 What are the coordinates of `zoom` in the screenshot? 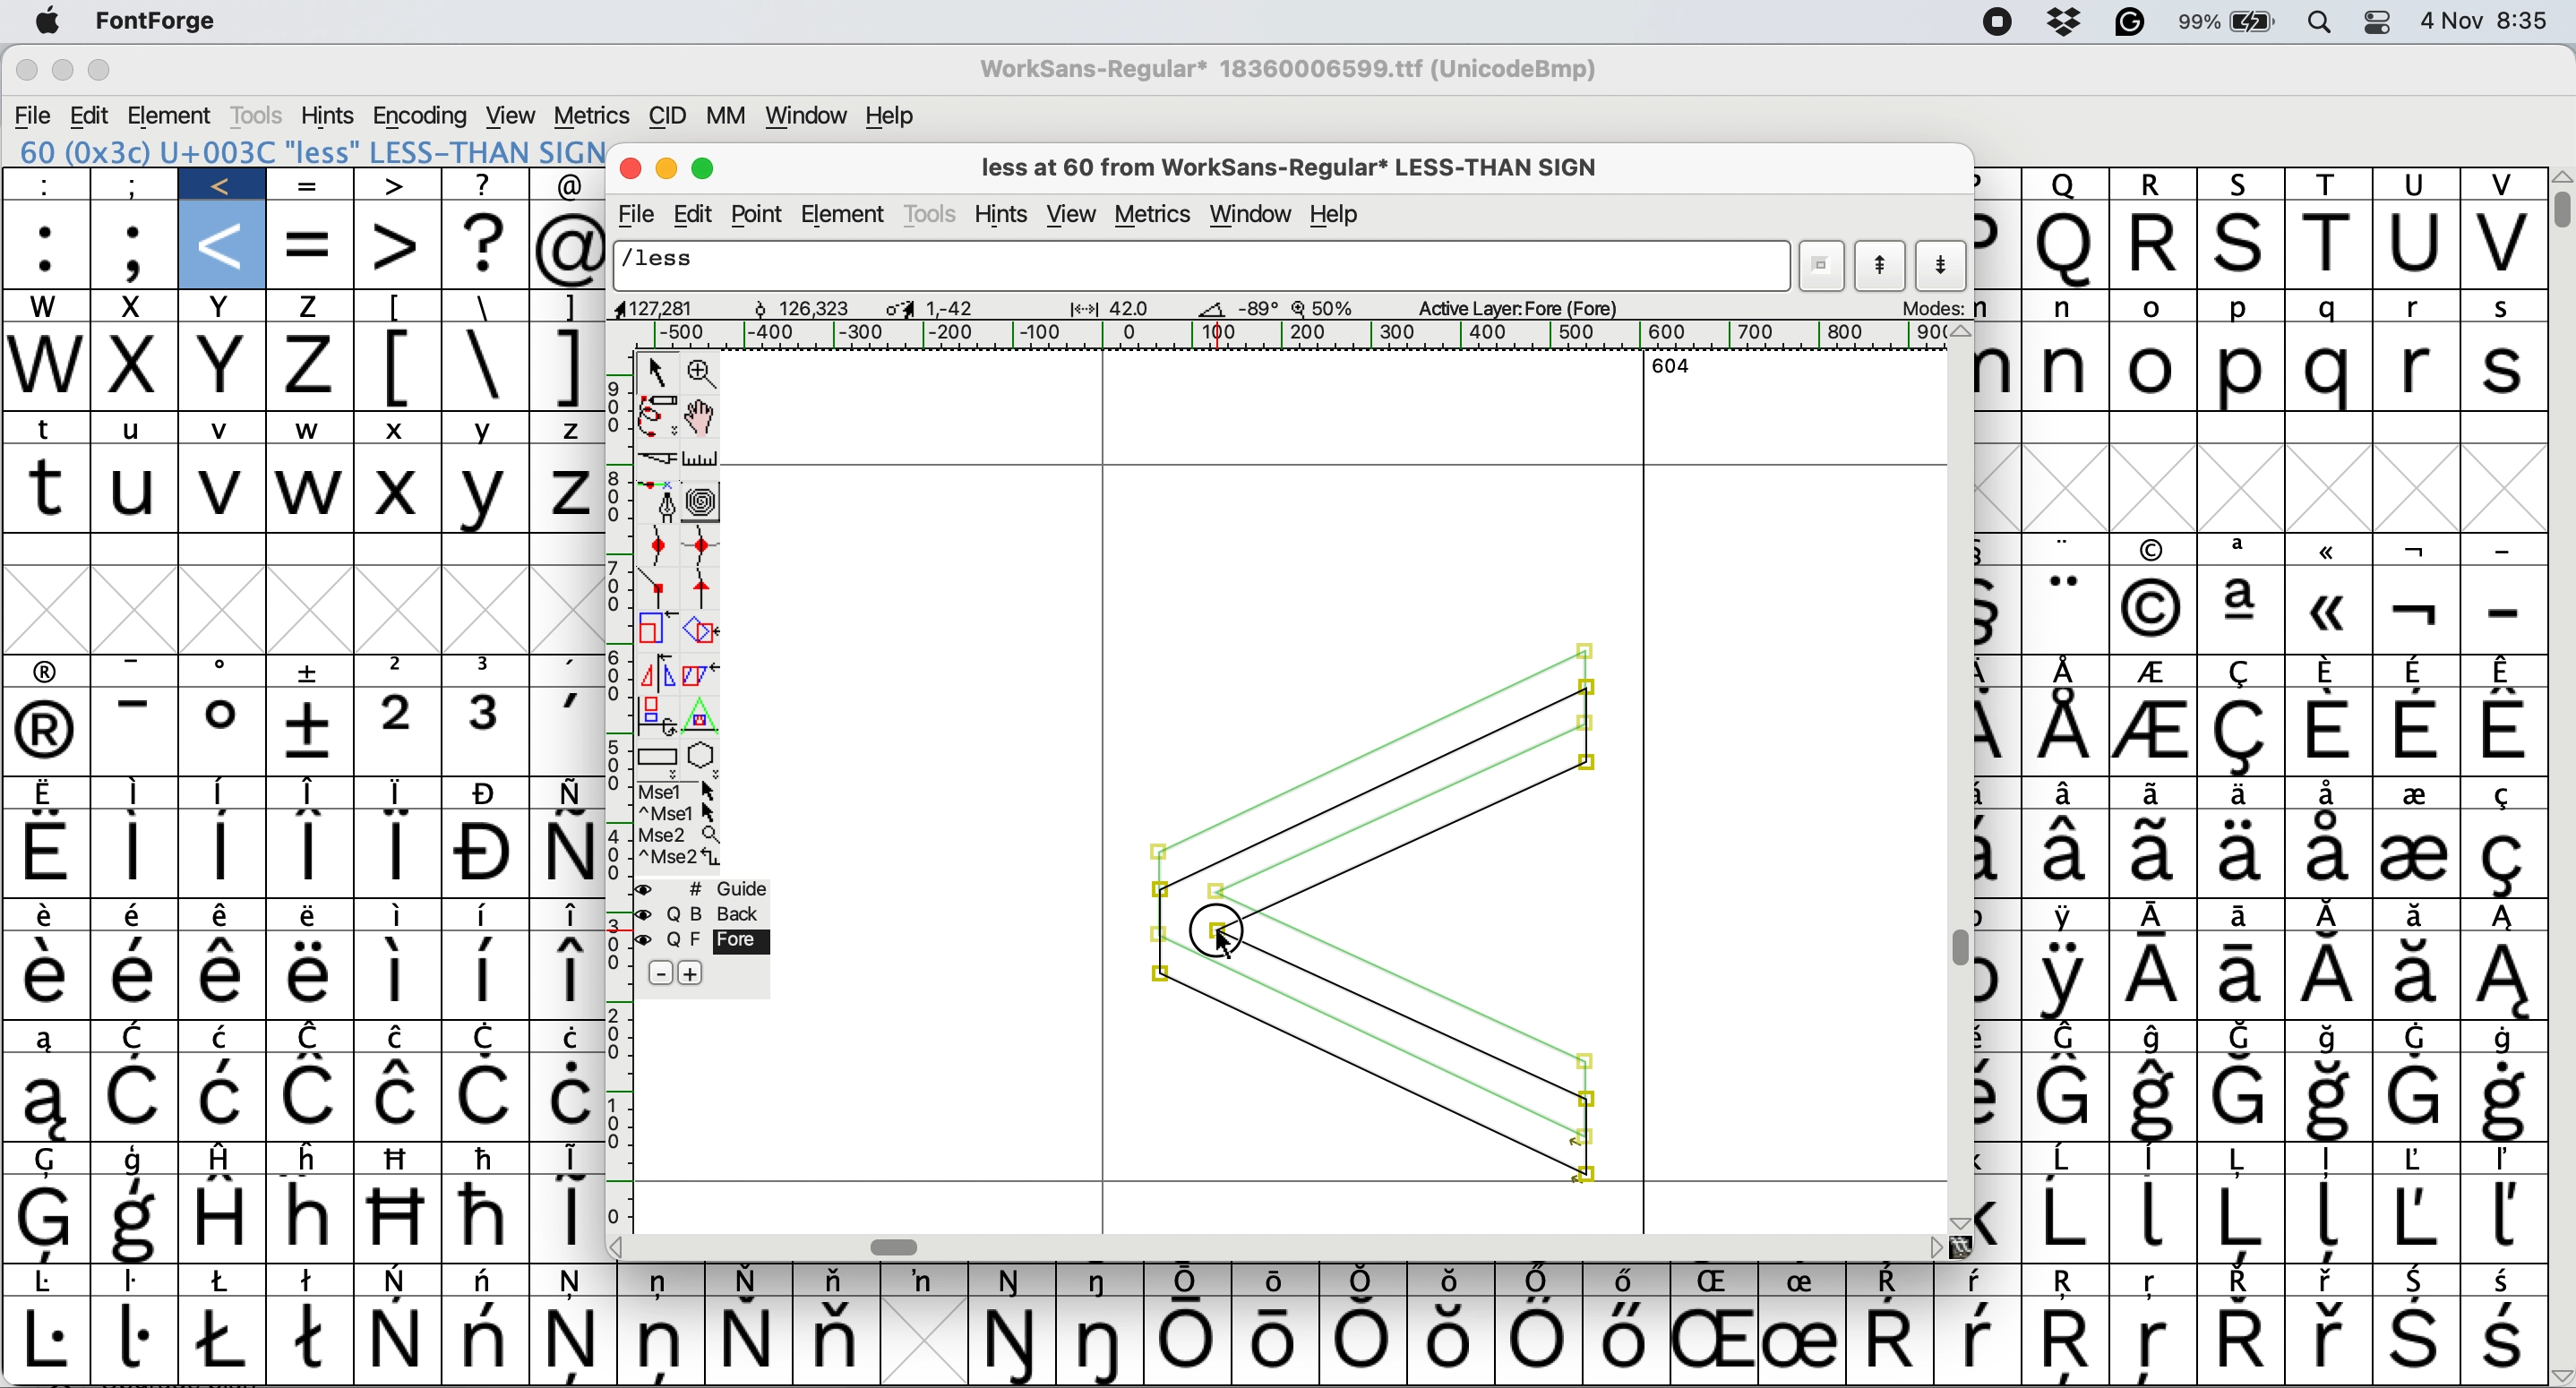 It's located at (705, 371).